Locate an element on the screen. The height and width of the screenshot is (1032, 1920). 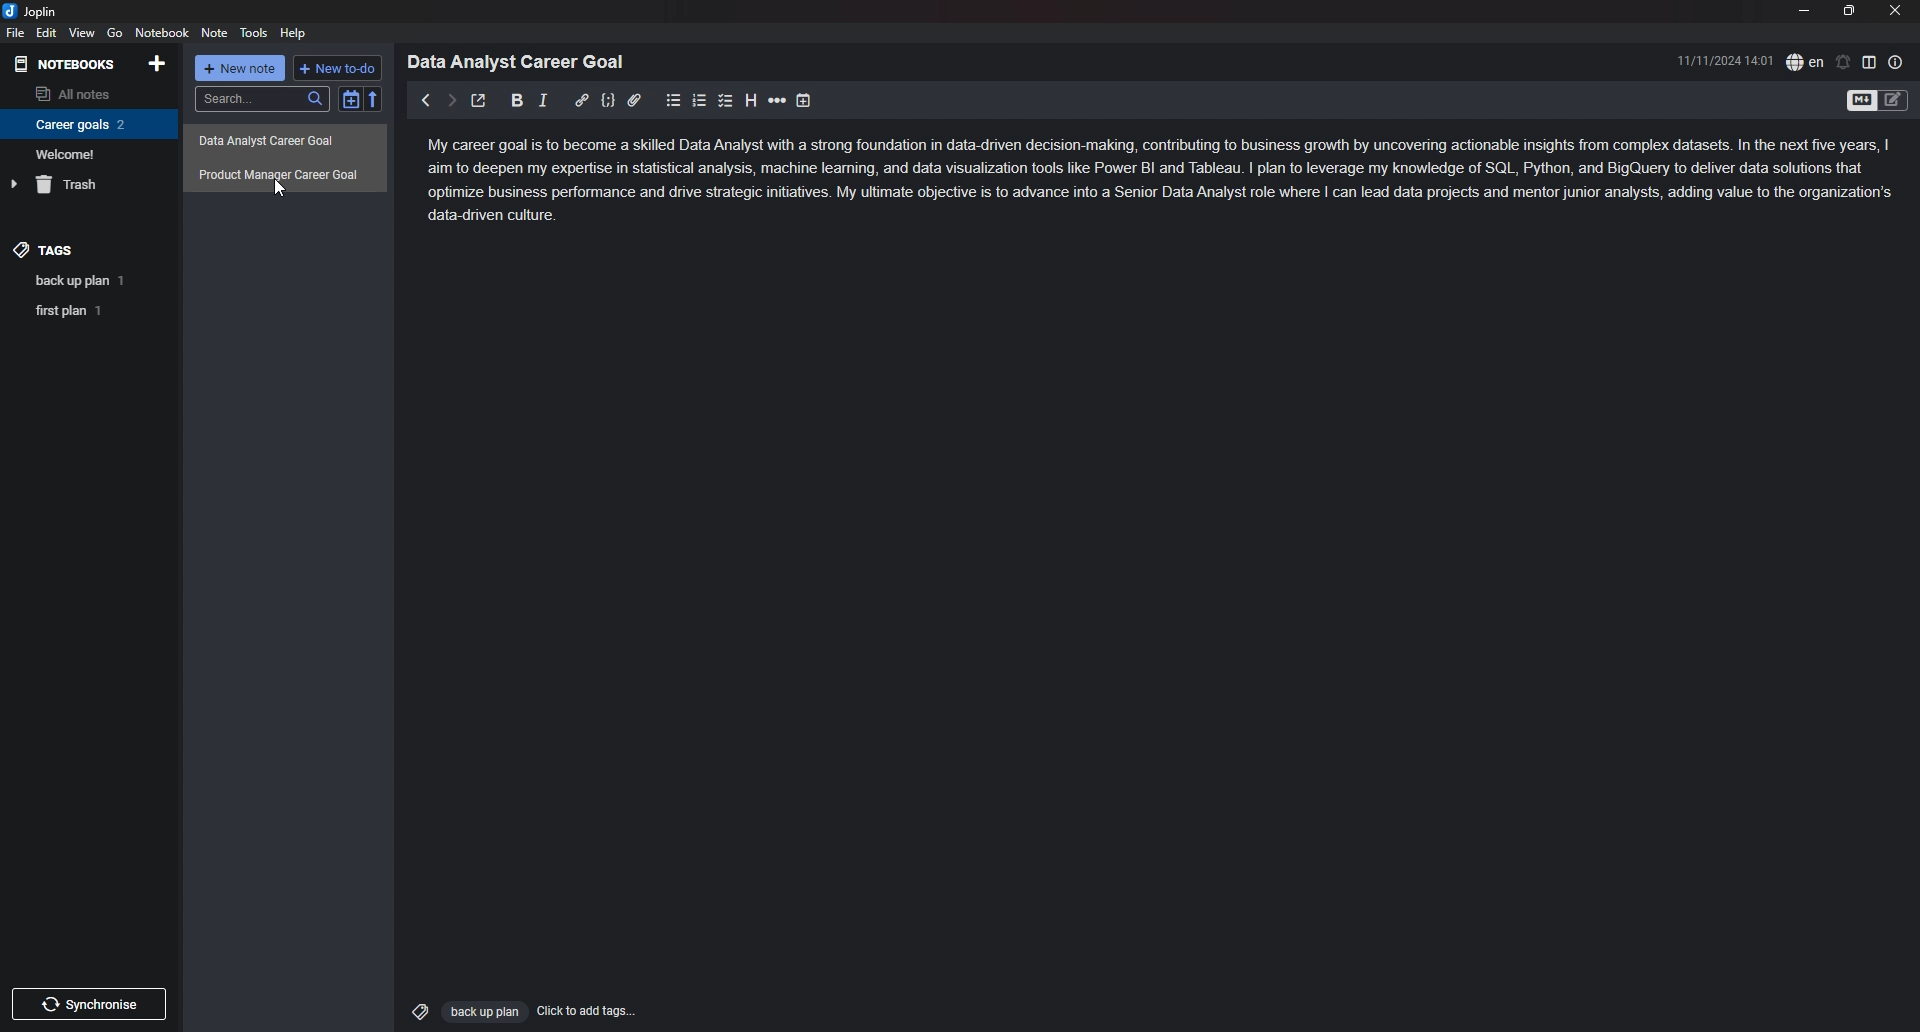
Back up plan is located at coordinates (483, 1012).